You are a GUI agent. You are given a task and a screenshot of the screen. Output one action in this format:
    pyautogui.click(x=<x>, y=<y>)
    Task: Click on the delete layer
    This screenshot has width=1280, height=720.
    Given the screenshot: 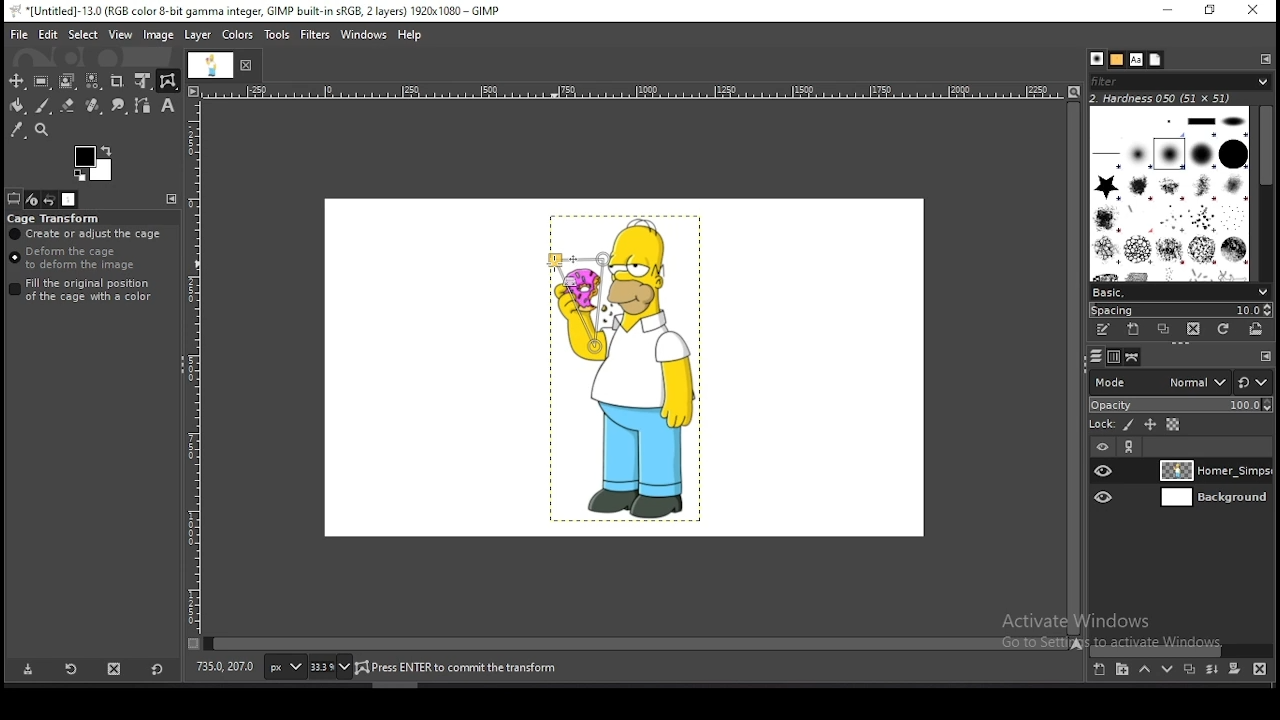 What is the action you would take?
    pyautogui.click(x=1257, y=669)
    